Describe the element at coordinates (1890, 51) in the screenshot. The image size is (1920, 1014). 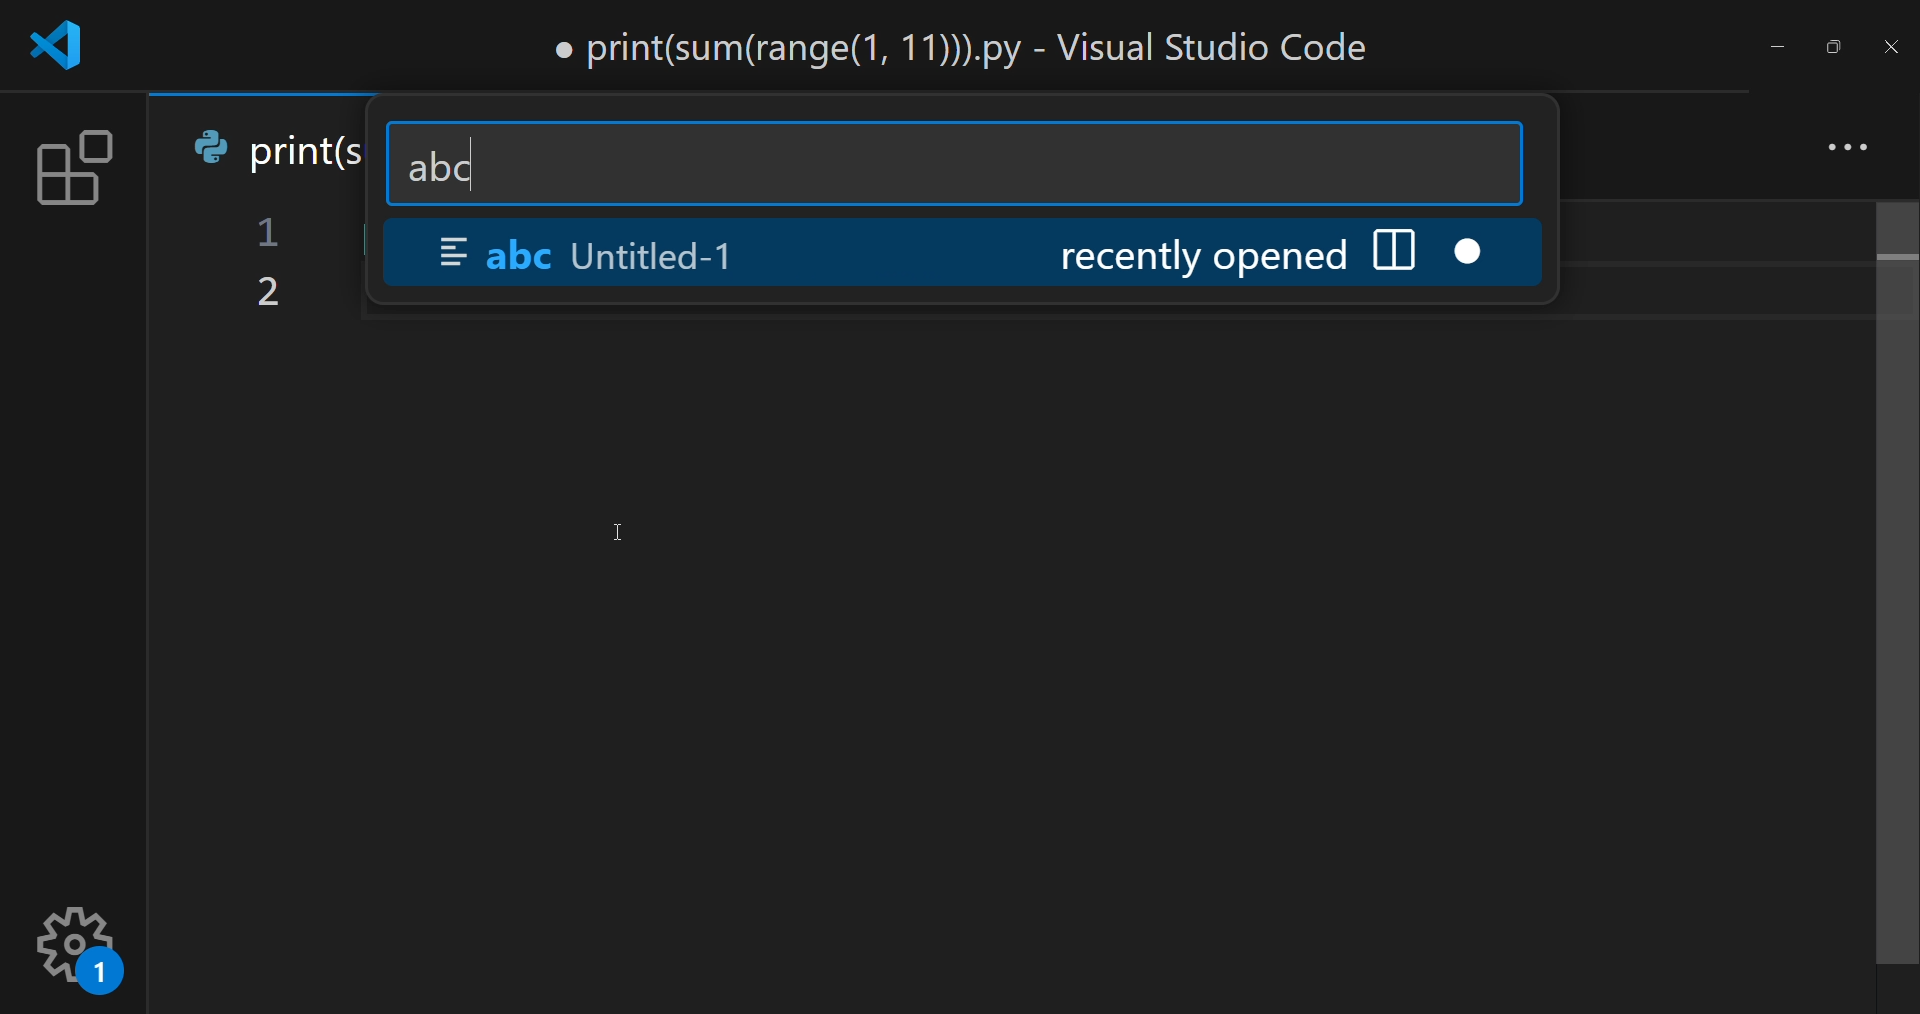
I see `close` at that location.